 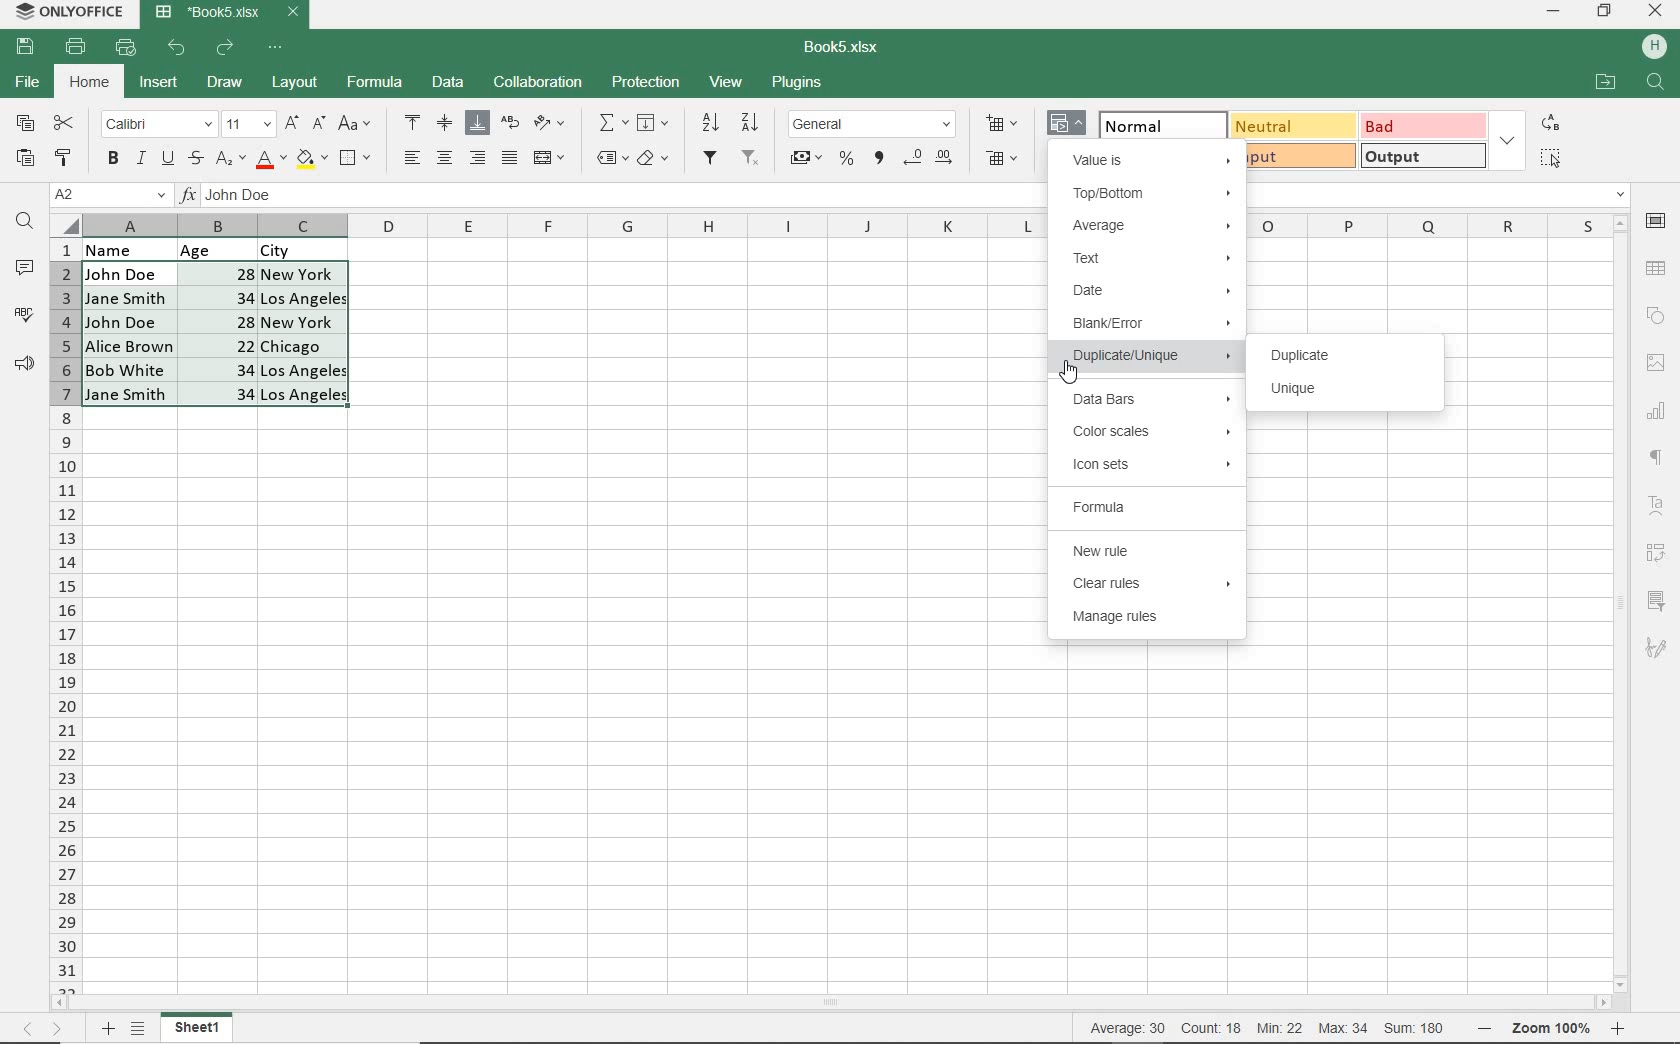 What do you see at coordinates (410, 159) in the screenshot?
I see `ALIGN LEFT` at bounding box center [410, 159].